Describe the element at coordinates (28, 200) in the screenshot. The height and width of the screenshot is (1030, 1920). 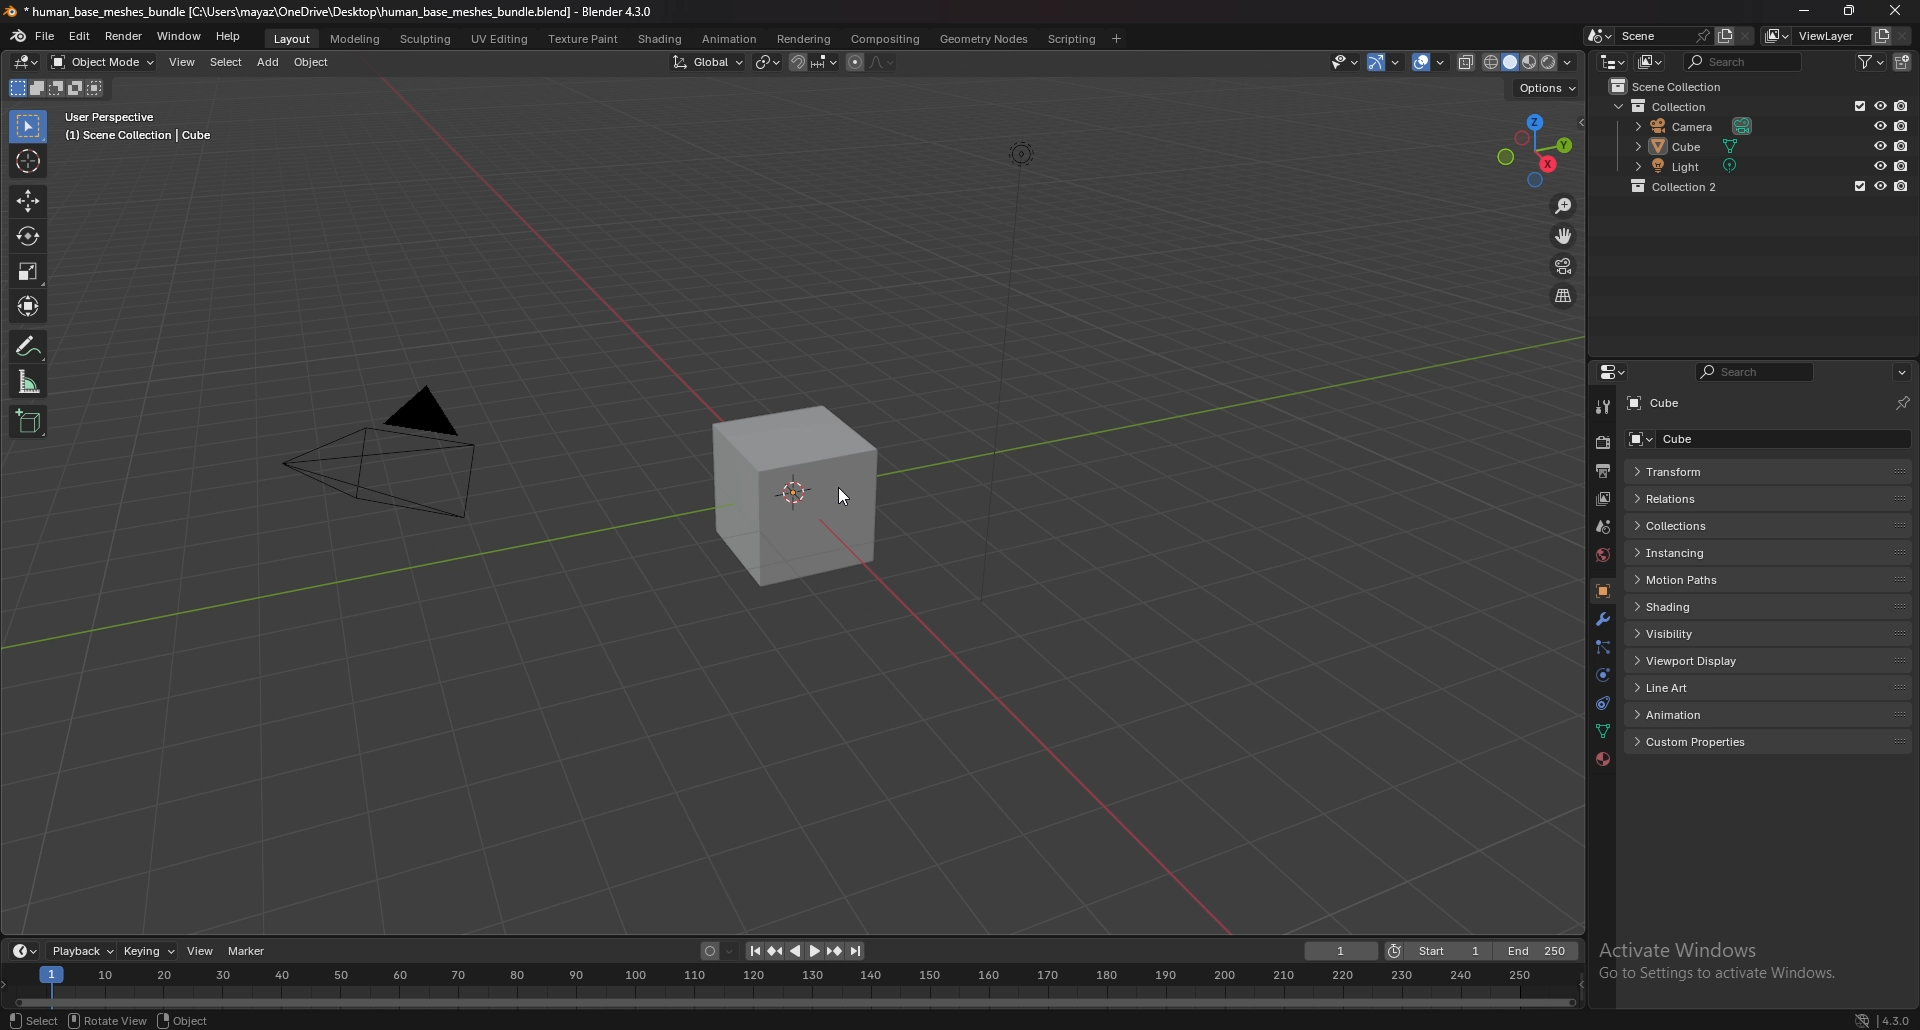
I see `move` at that location.